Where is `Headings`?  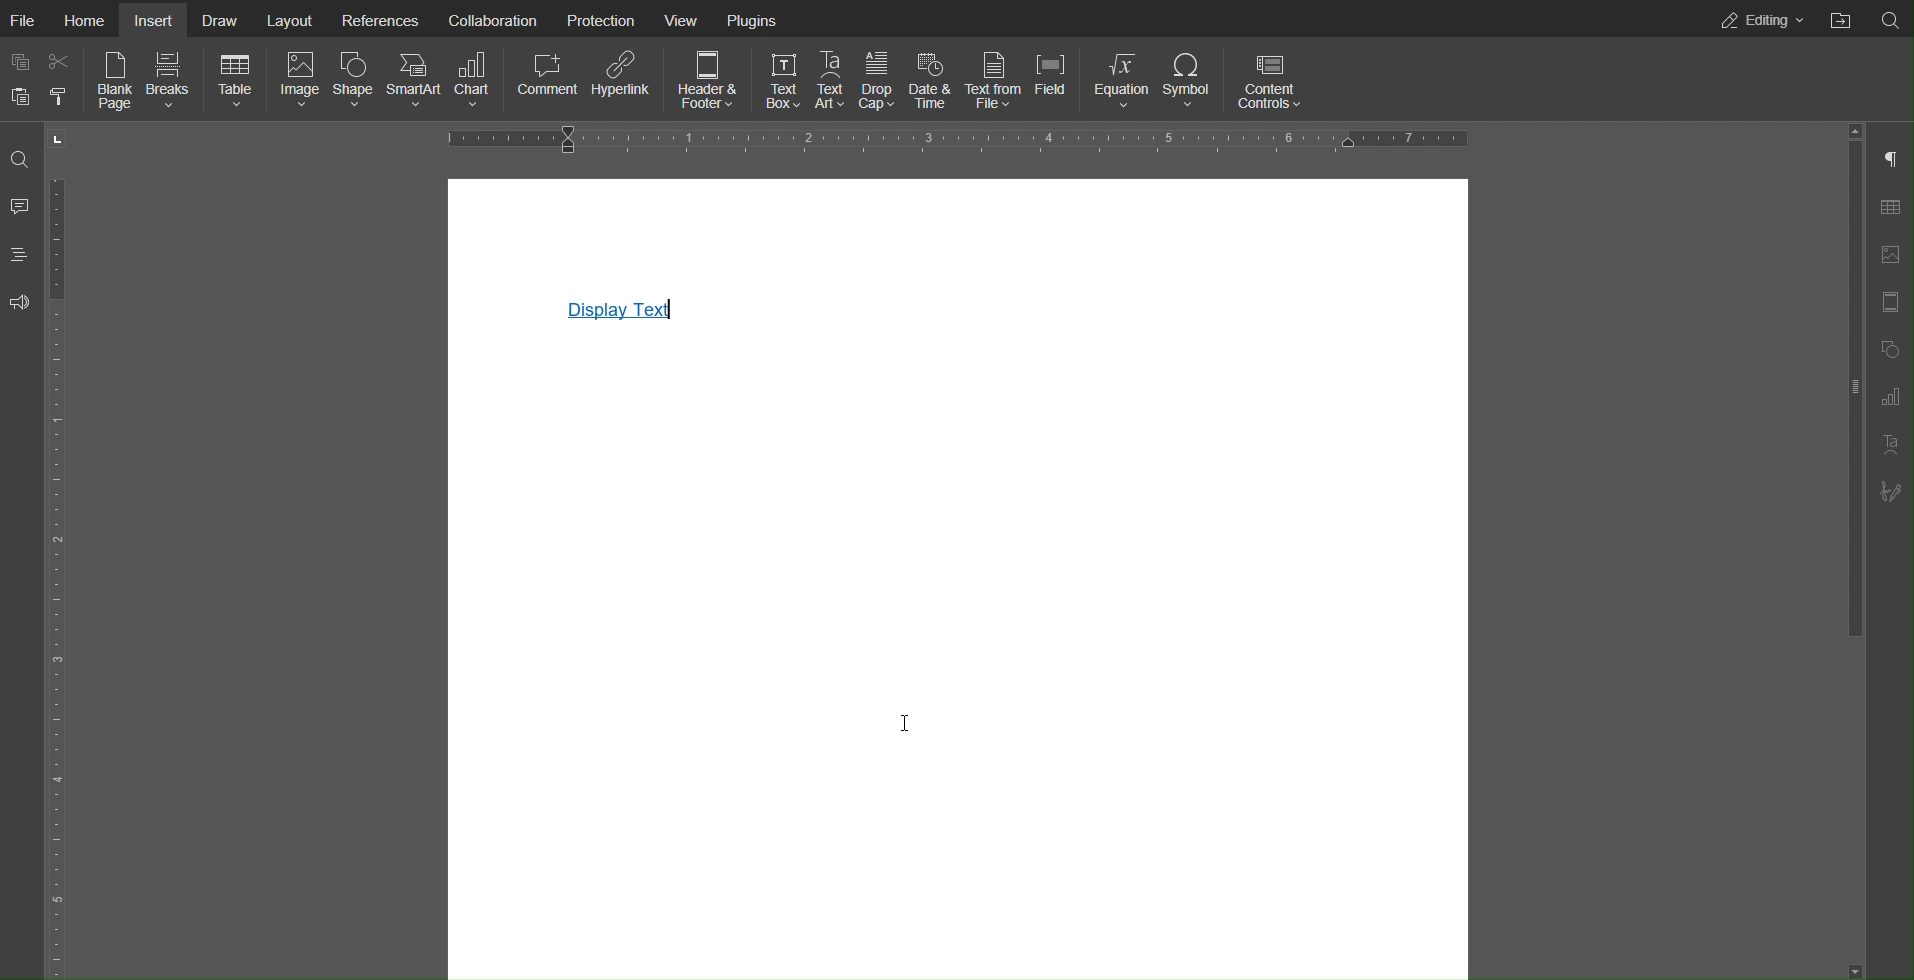
Headings is located at coordinates (18, 255).